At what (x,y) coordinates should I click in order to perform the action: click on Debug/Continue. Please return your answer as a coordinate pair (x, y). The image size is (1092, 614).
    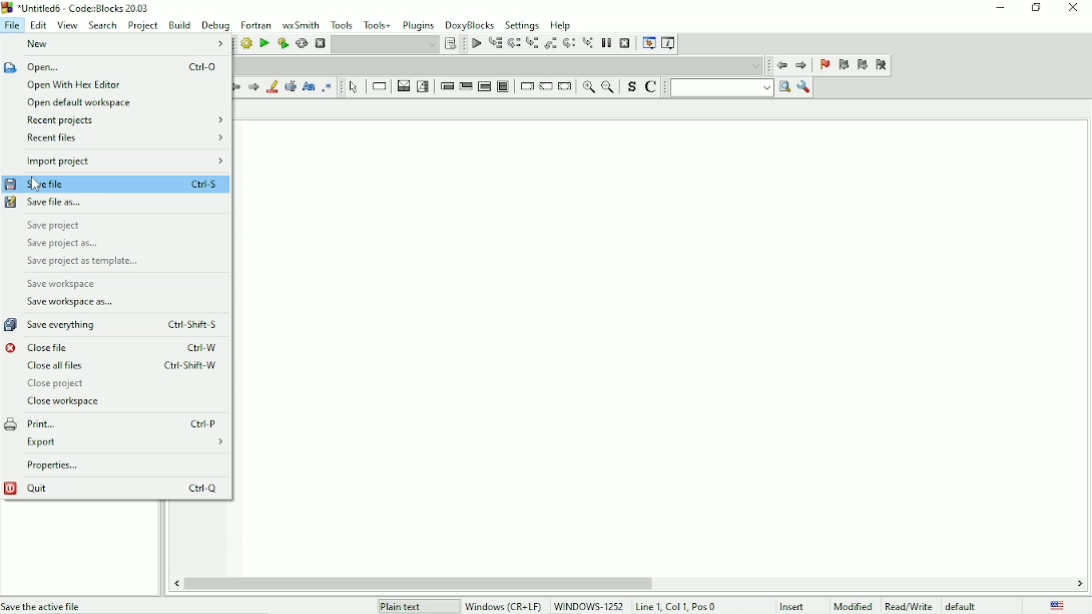
    Looking at the image, I should click on (476, 44).